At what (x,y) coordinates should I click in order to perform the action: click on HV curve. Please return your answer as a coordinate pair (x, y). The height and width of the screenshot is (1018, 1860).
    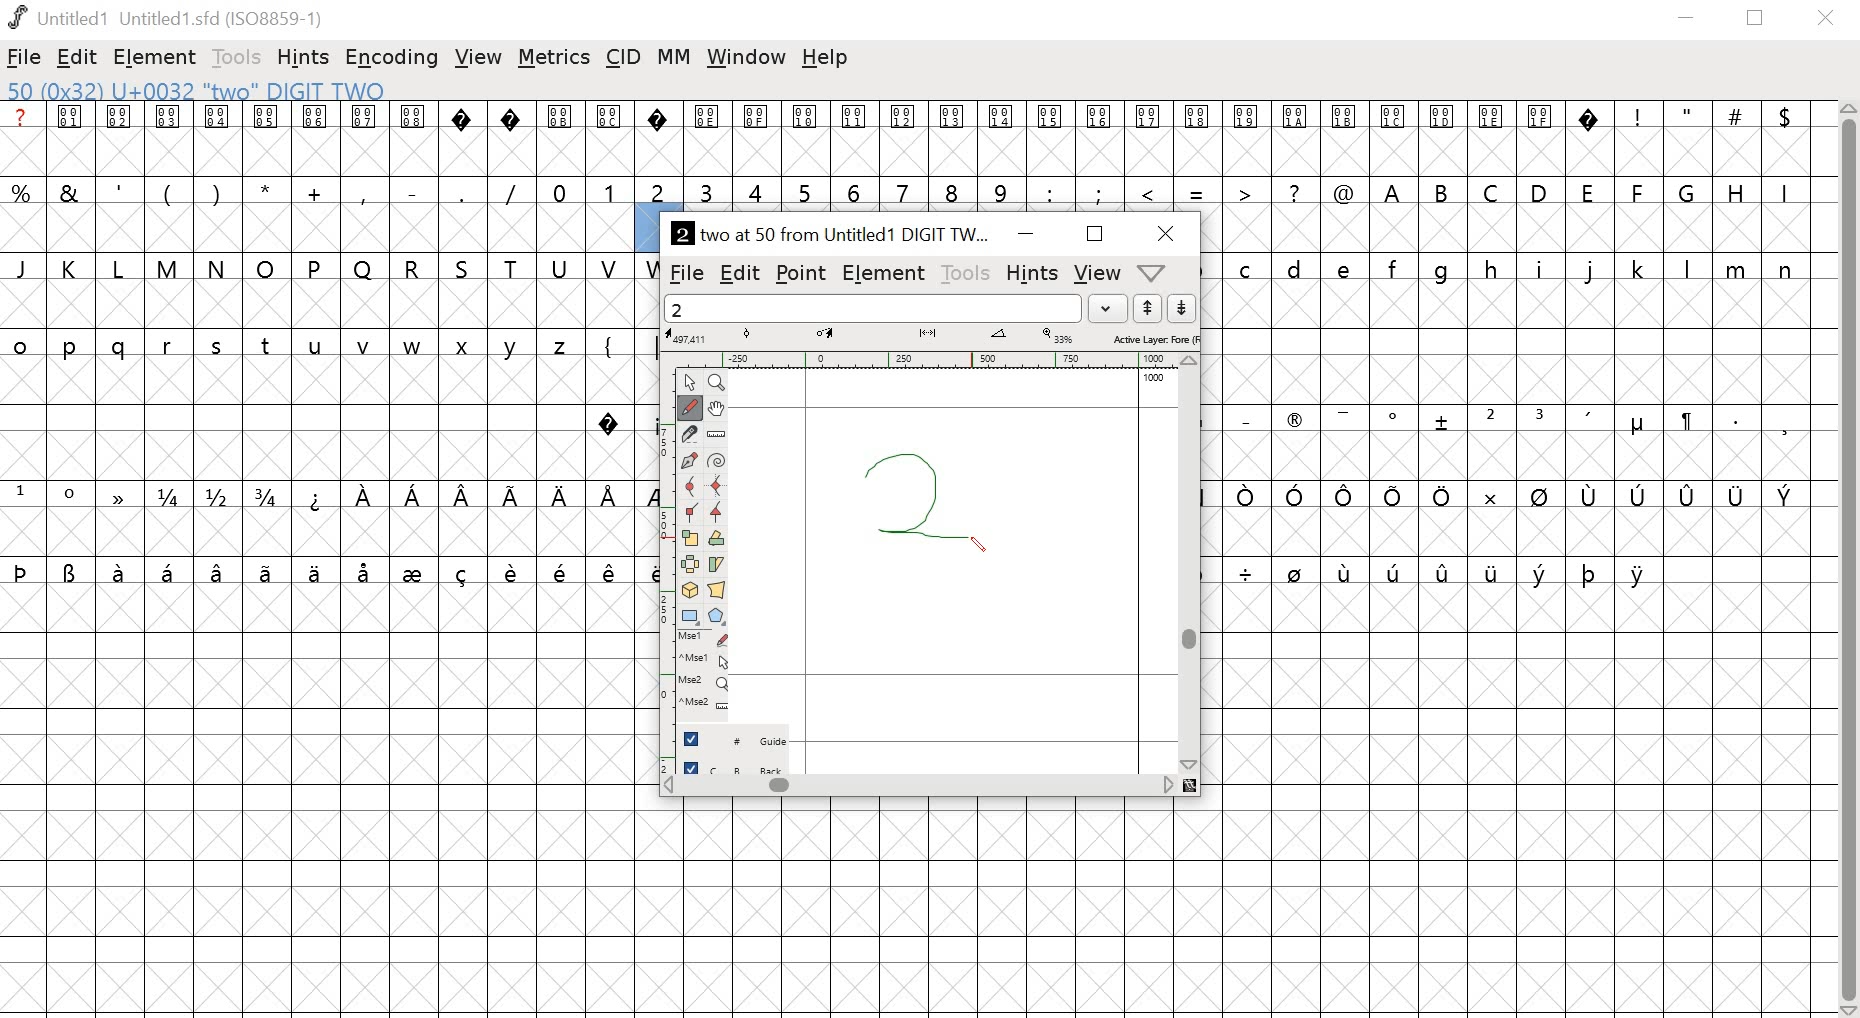
    Looking at the image, I should click on (716, 487).